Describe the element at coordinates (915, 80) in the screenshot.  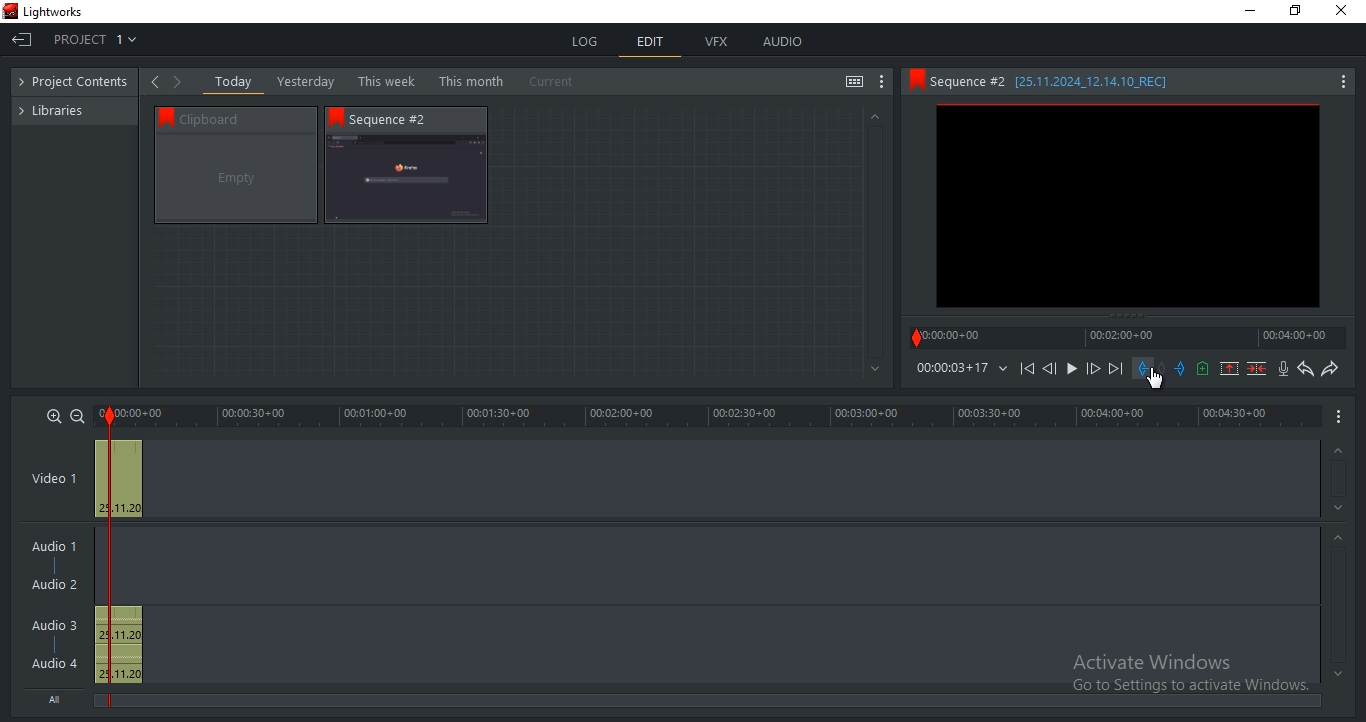
I see `Bookmark icon` at that location.